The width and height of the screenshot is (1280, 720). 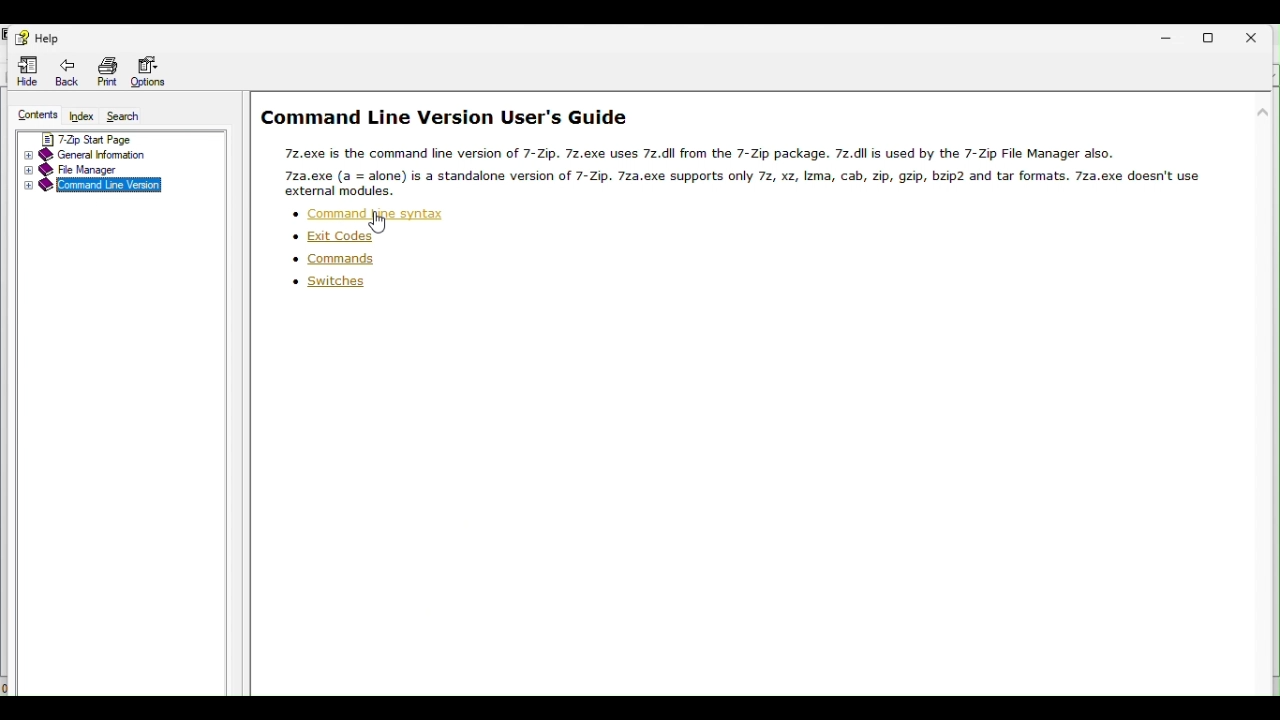 What do you see at coordinates (103, 70) in the screenshot?
I see `Print` at bounding box center [103, 70].